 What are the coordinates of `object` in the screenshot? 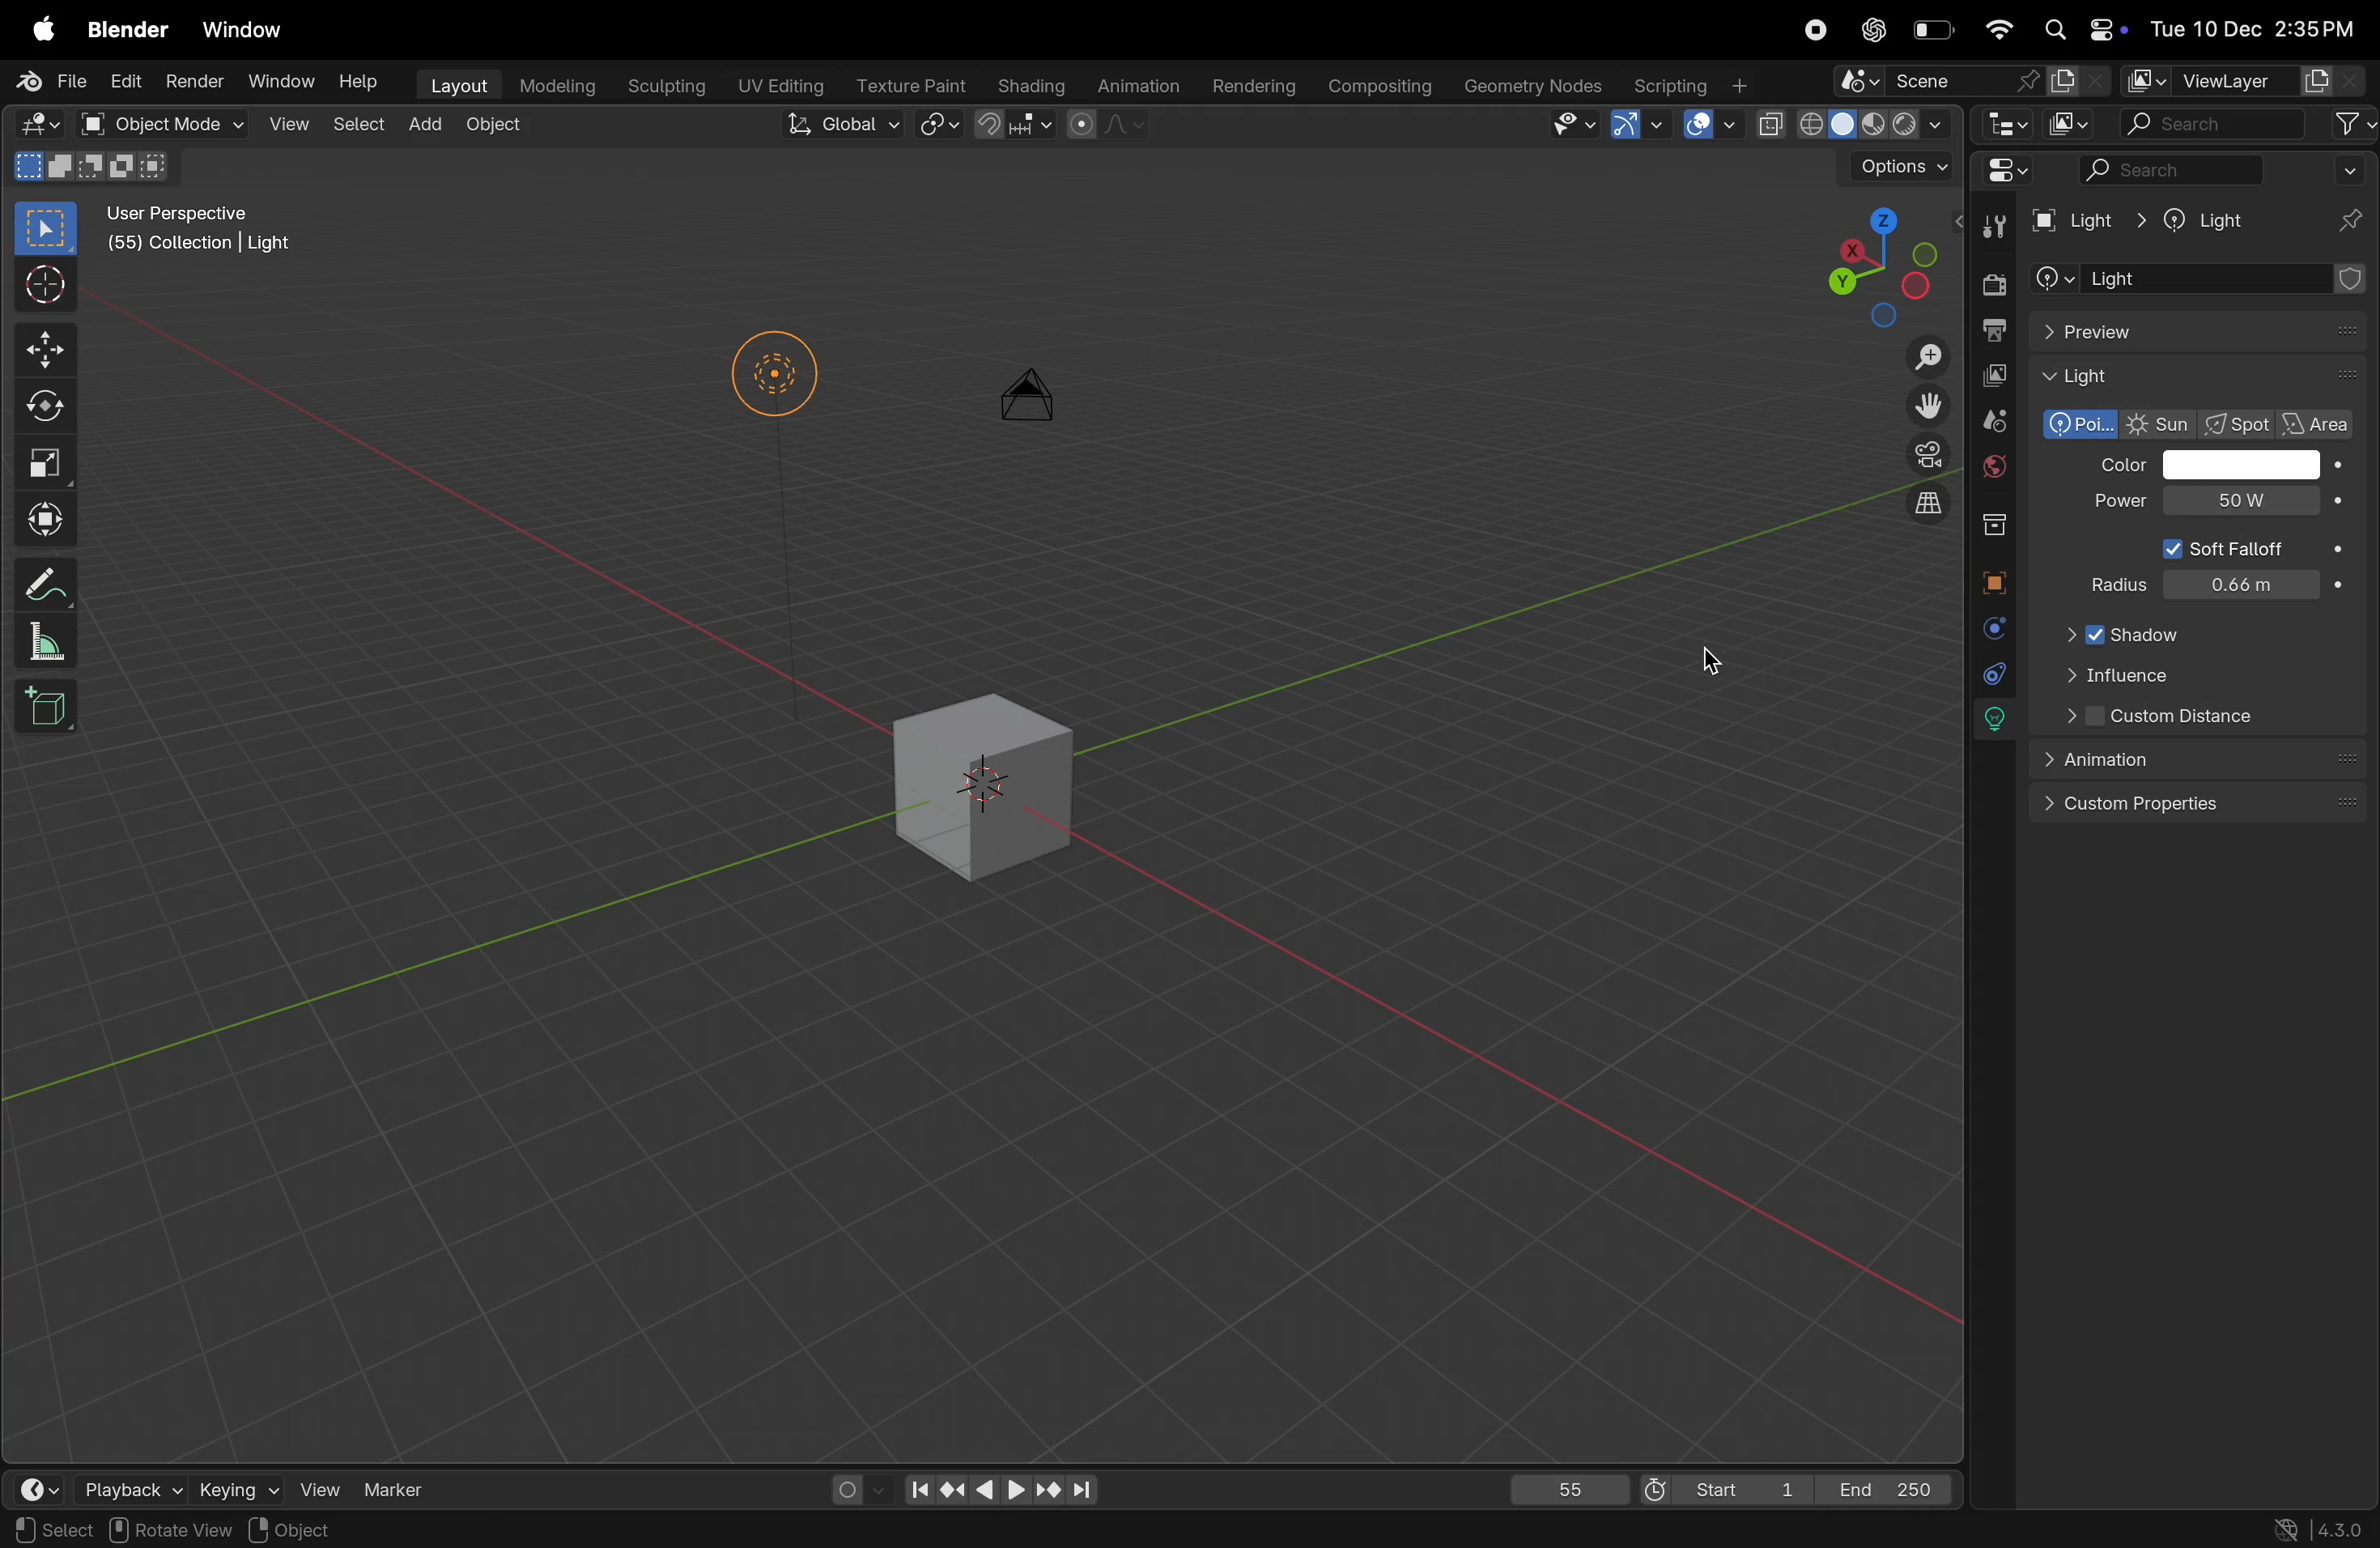 It's located at (505, 133).